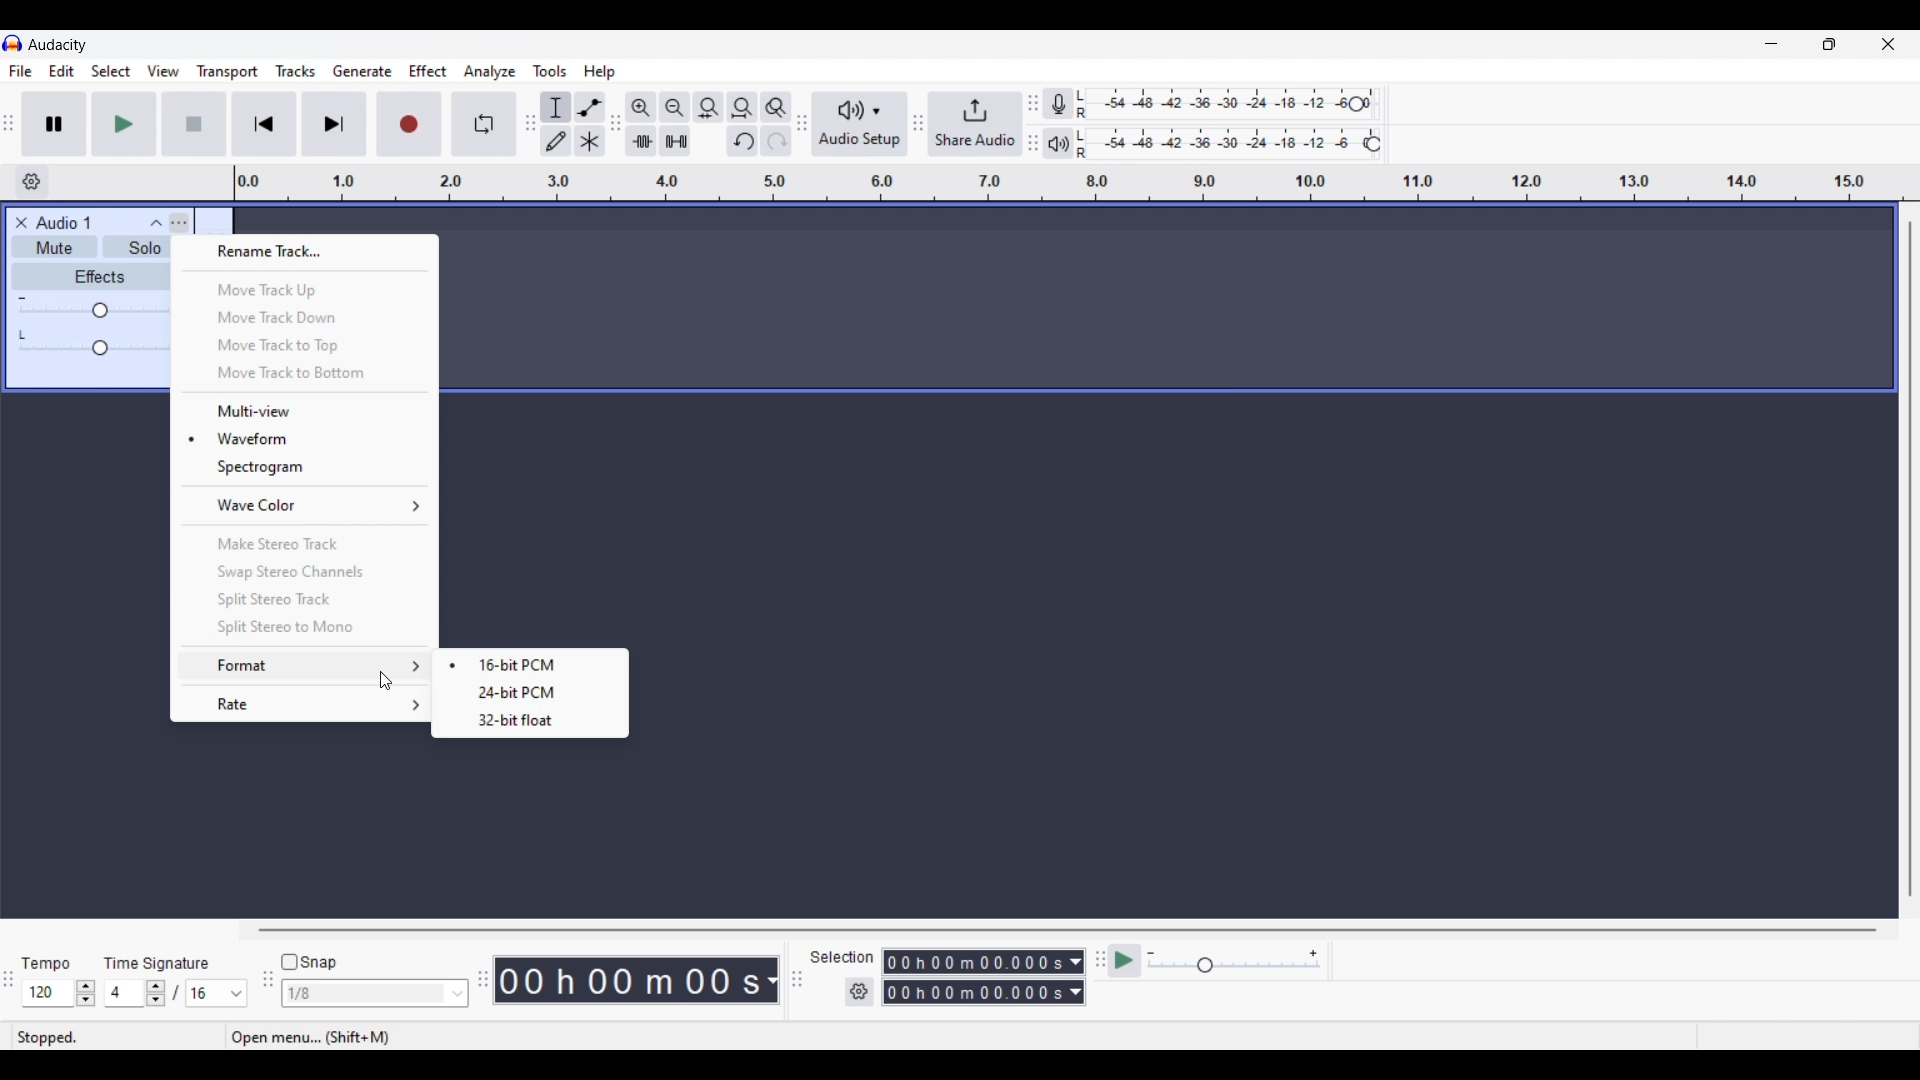 Image resolution: width=1920 pixels, height=1080 pixels. I want to click on Decrease playback speed to minimum, so click(1151, 954).